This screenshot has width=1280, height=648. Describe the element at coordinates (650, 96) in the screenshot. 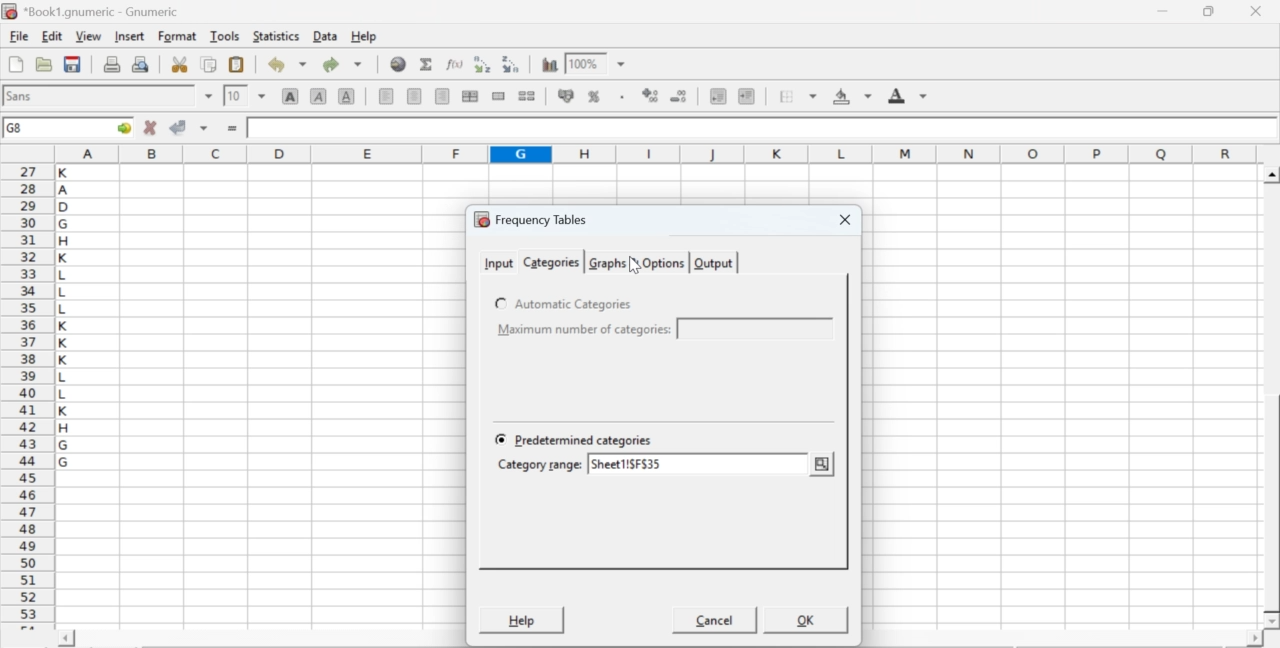

I see `decrease number of decimals displayed` at that location.